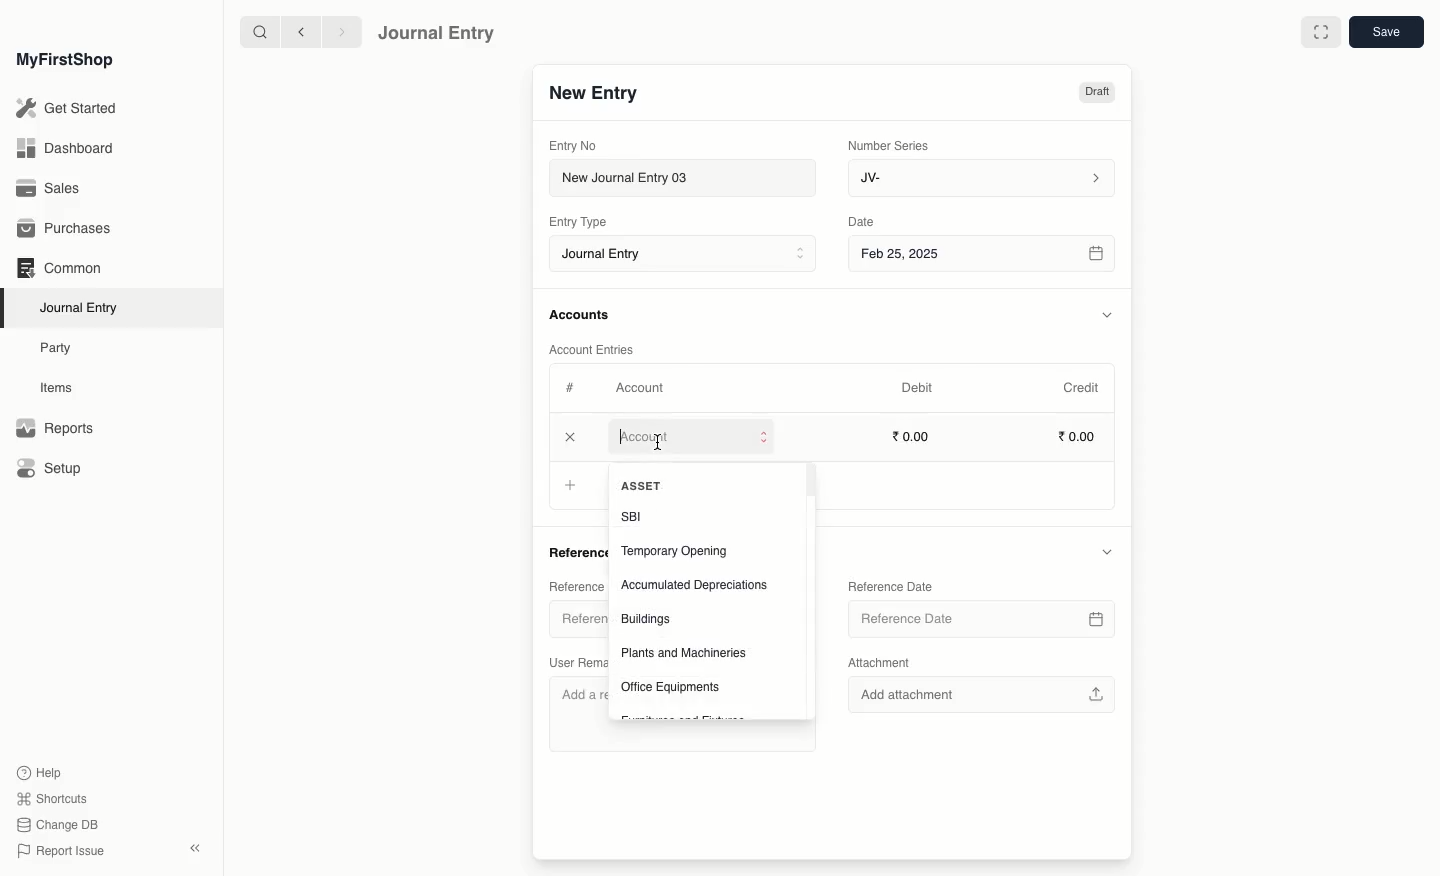 The height and width of the screenshot is (876, 1440). What do you see at coordinates (54, 429) in the screenshot?
I see `Reports` at bounding box center [54, 429].